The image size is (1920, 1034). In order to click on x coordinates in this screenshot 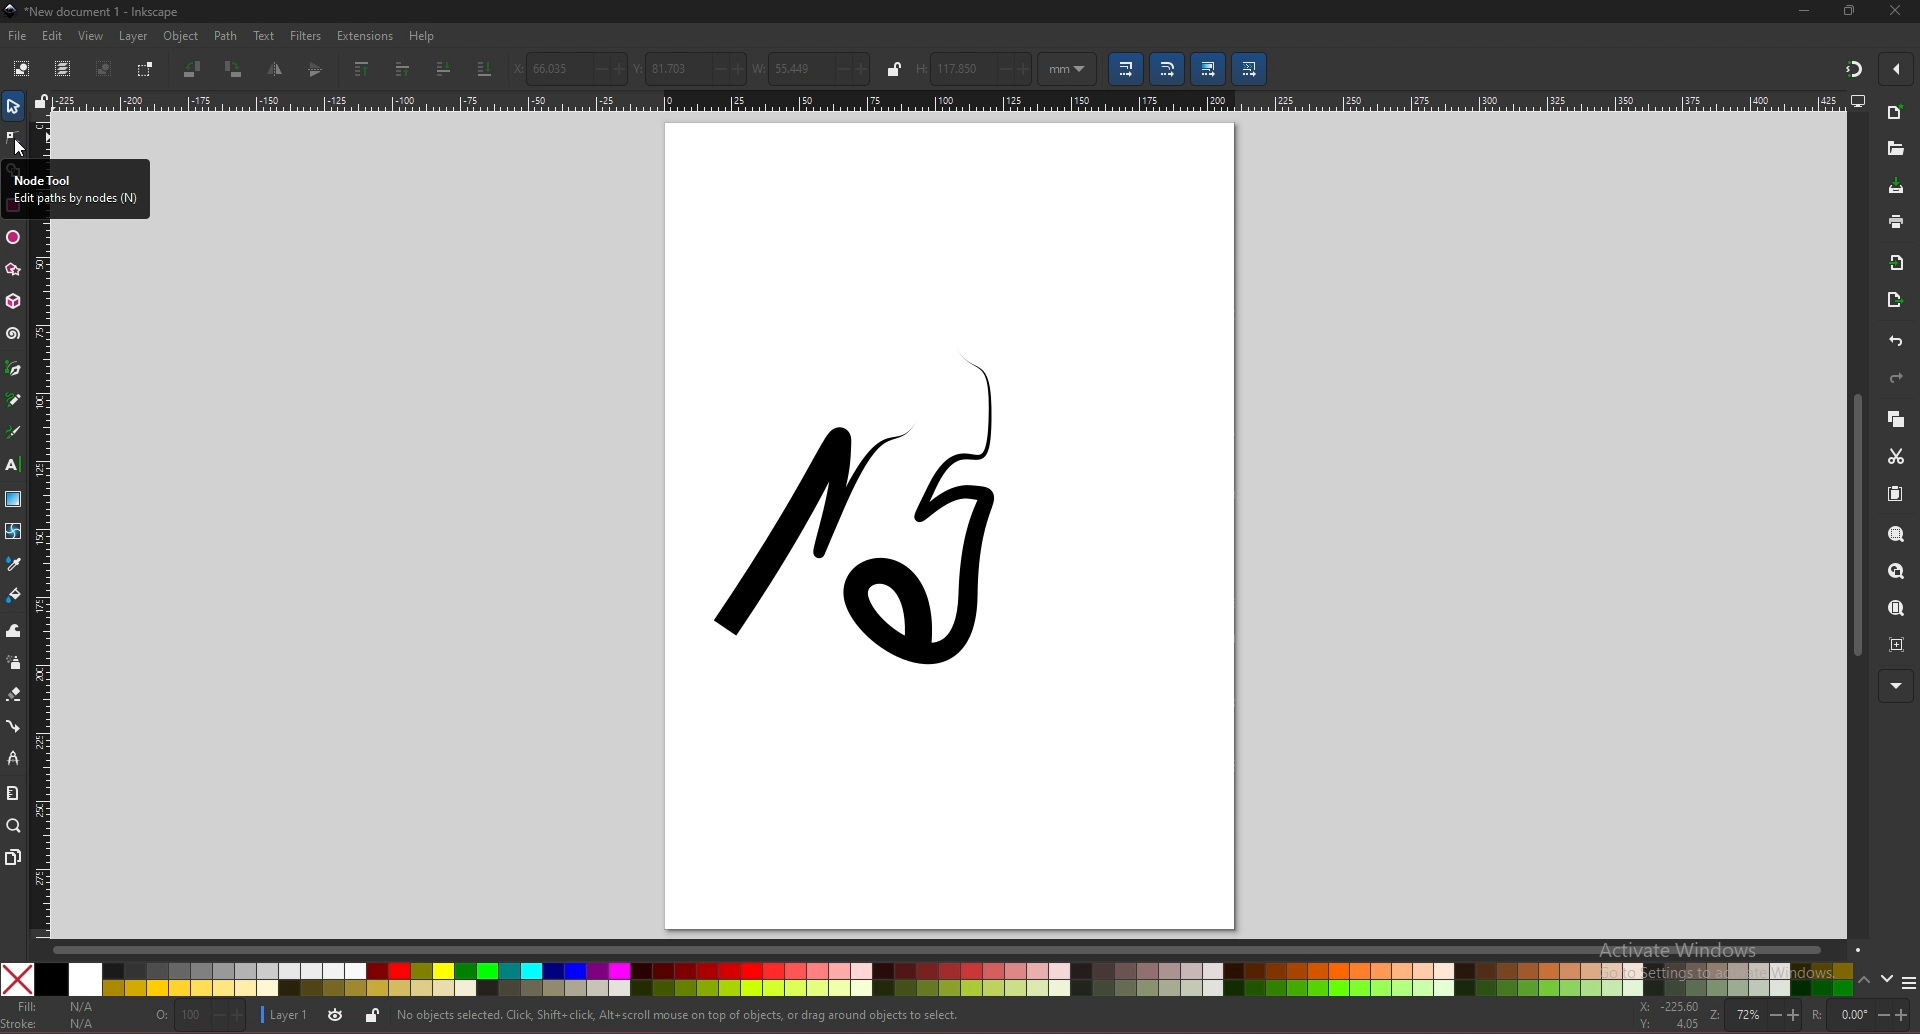, I will do `click(567, 68)`.